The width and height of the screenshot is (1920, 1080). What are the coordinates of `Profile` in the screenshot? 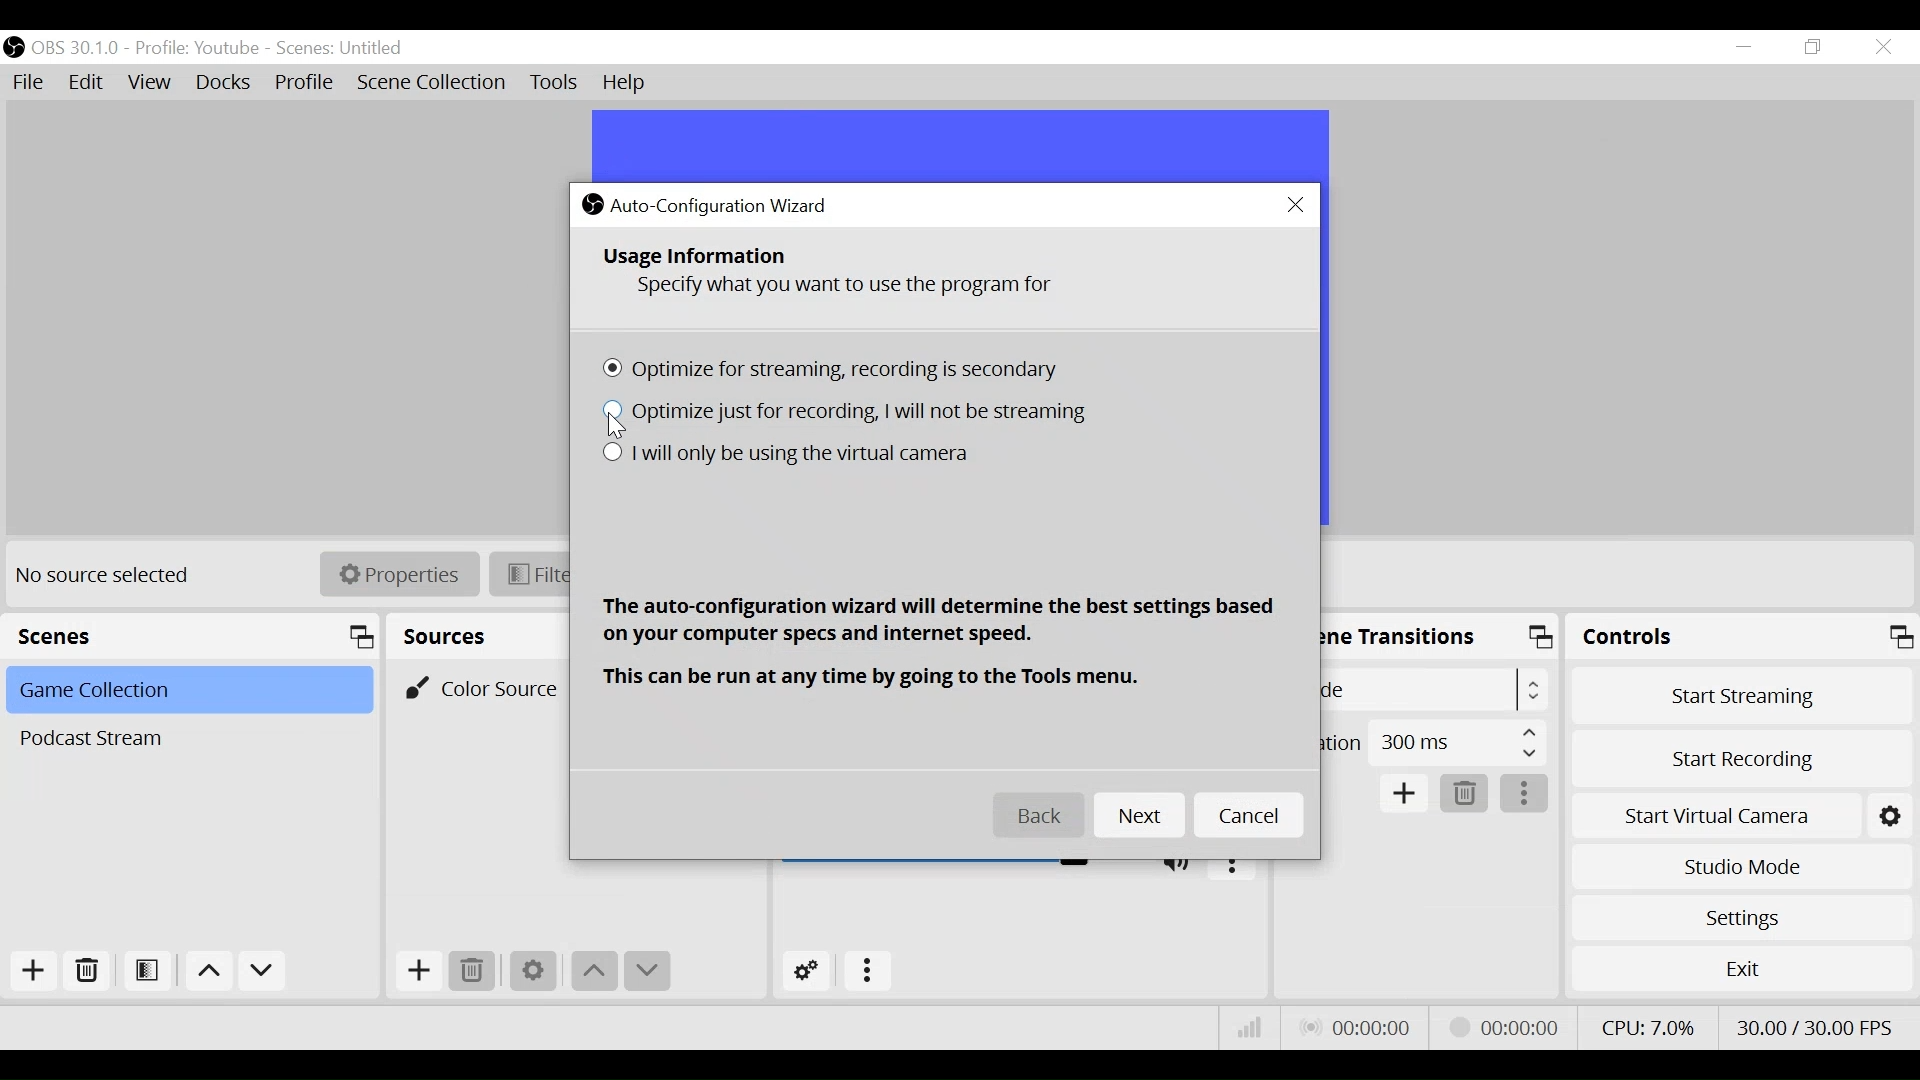 It's located at (305, 82).